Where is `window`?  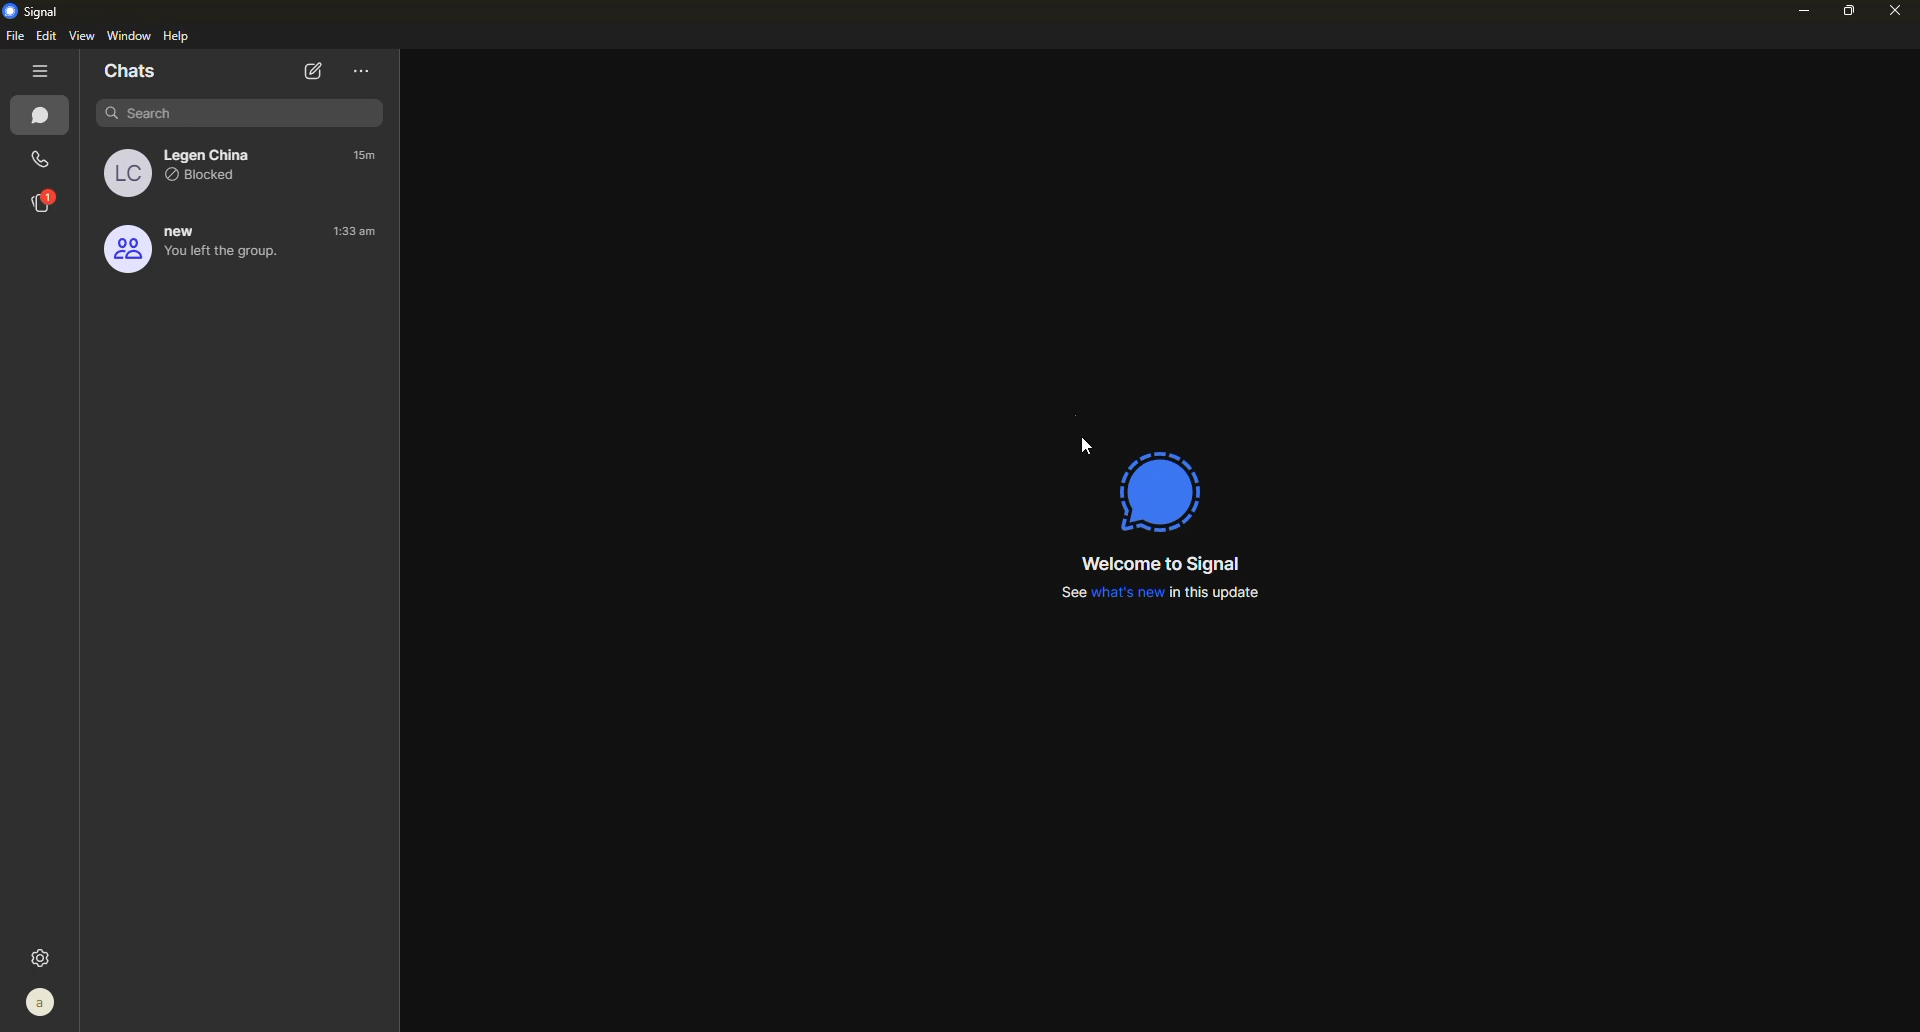 window is located at coordinates (131, 35).